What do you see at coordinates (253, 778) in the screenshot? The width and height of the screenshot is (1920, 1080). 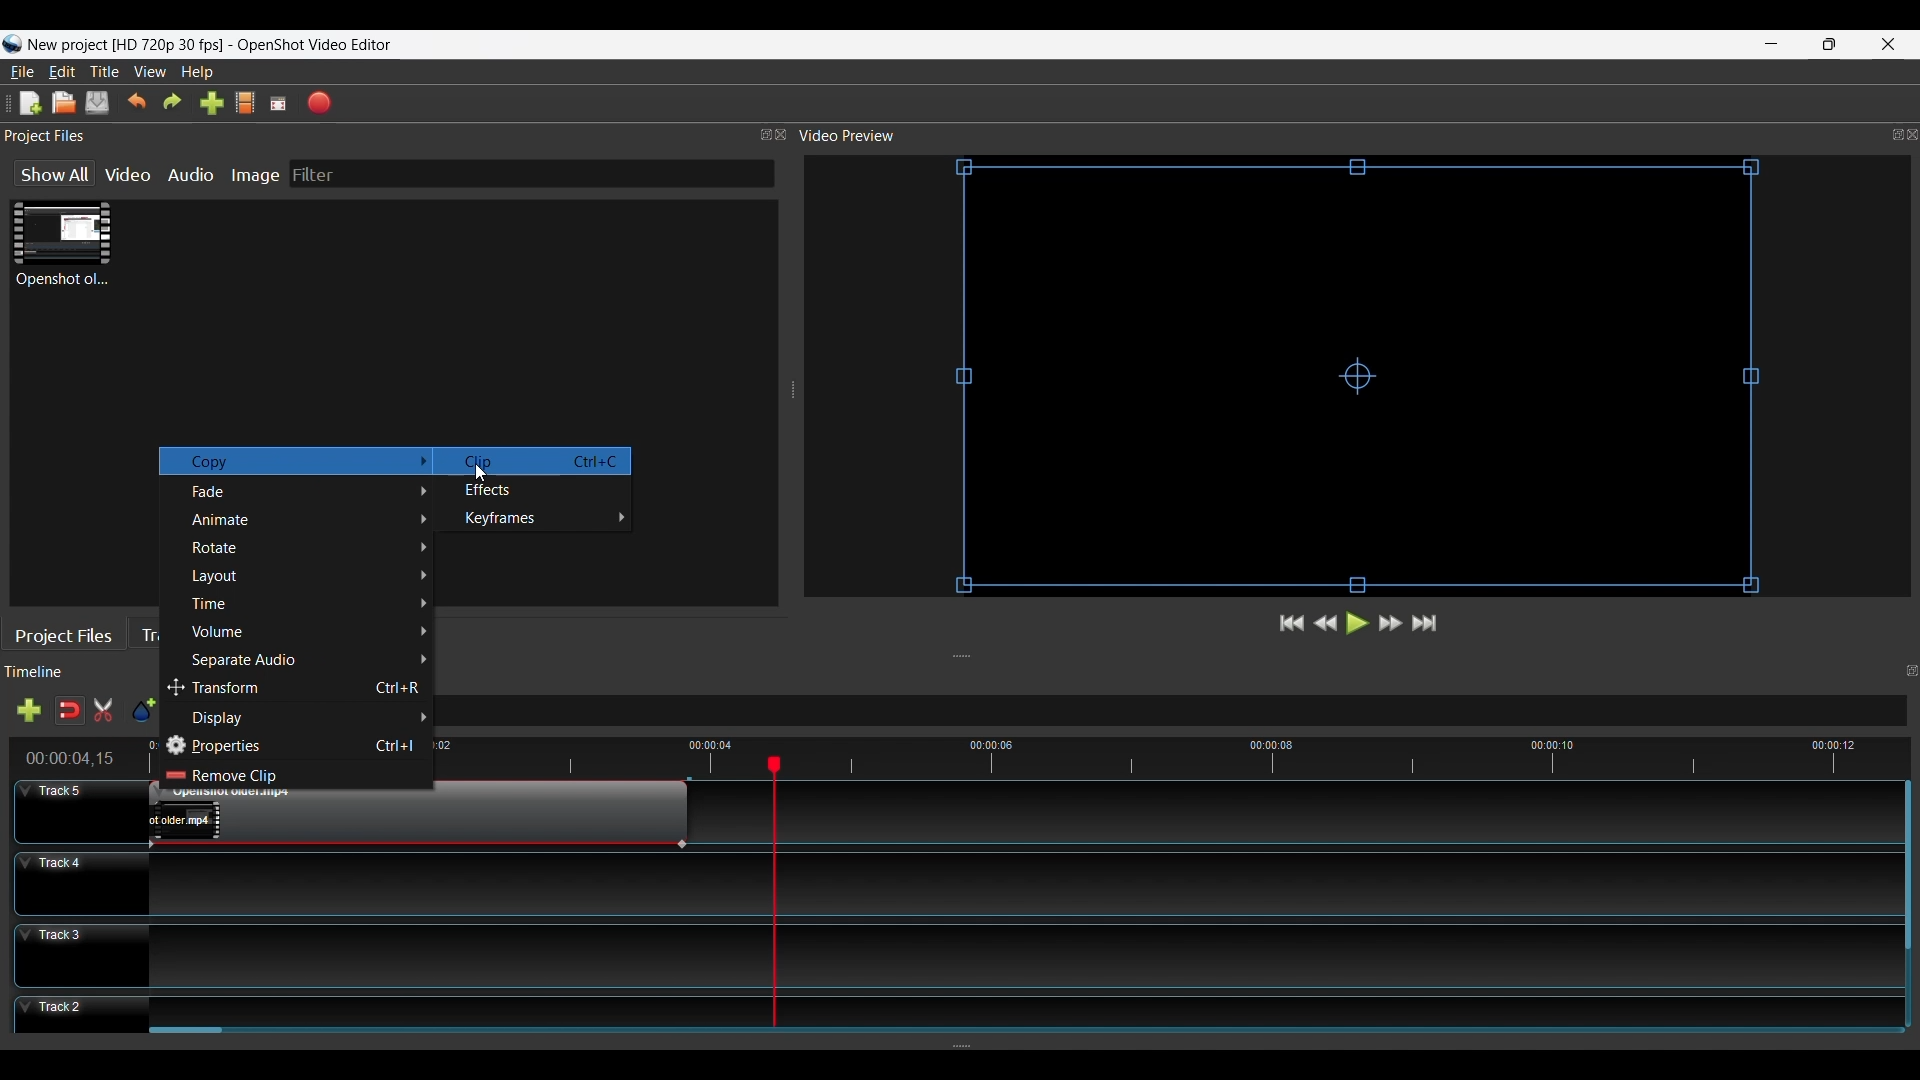 I see `Remove Clip` at bounding box center [253, 778].